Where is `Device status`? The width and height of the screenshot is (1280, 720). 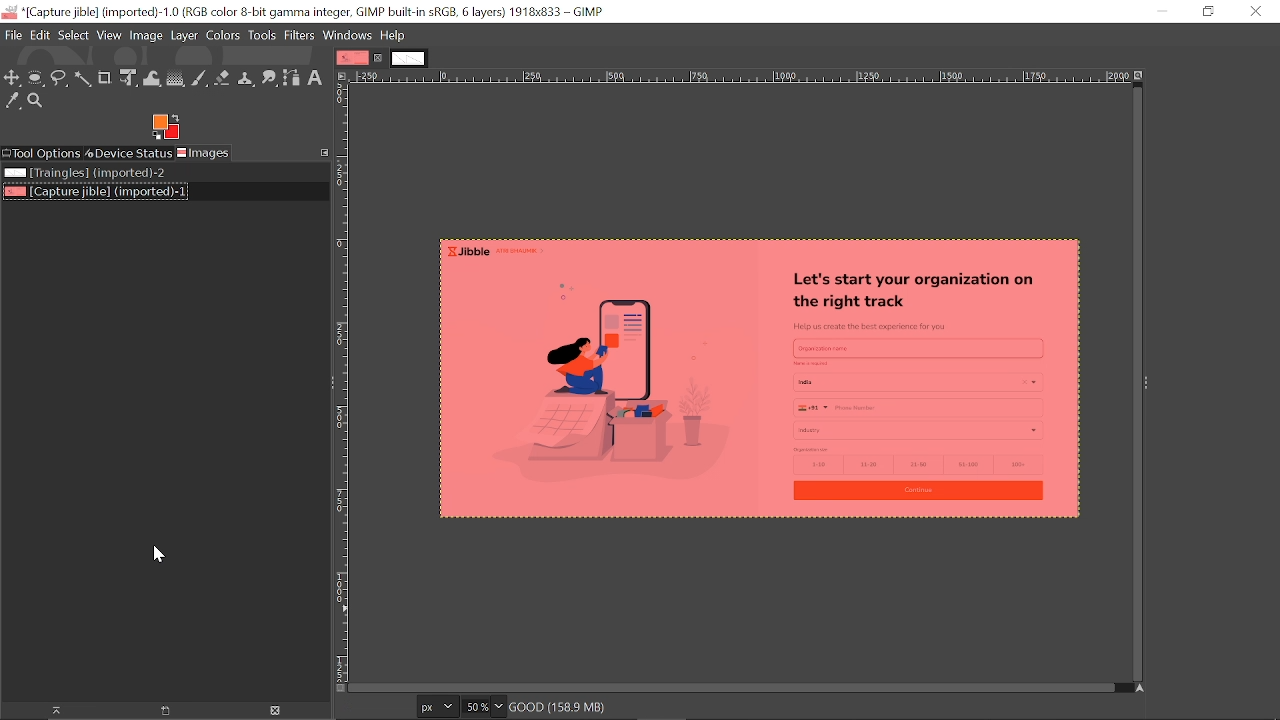 Device status is located at coordinates (129, 154).